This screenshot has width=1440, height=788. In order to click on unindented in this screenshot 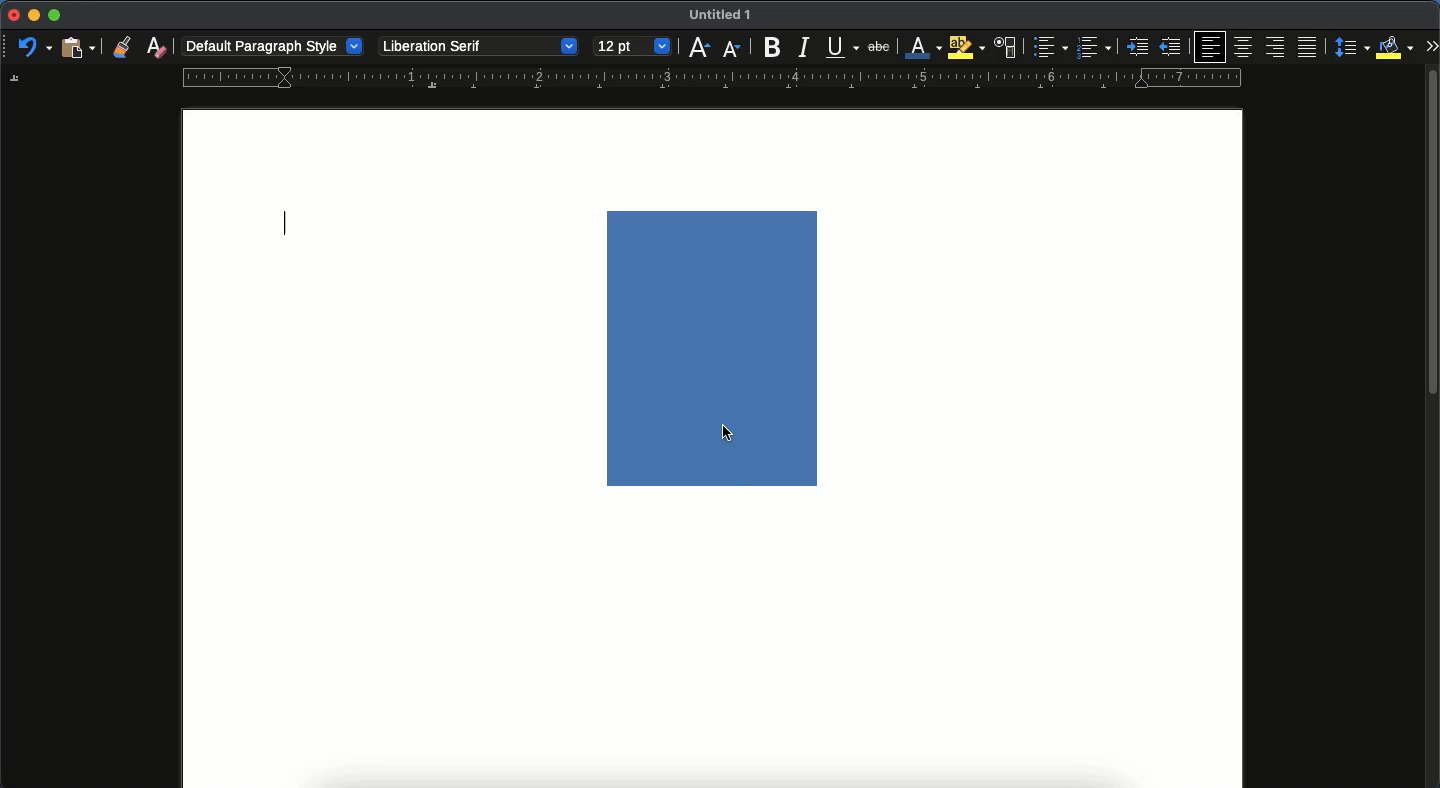, I will do `click(1170, 47)`.